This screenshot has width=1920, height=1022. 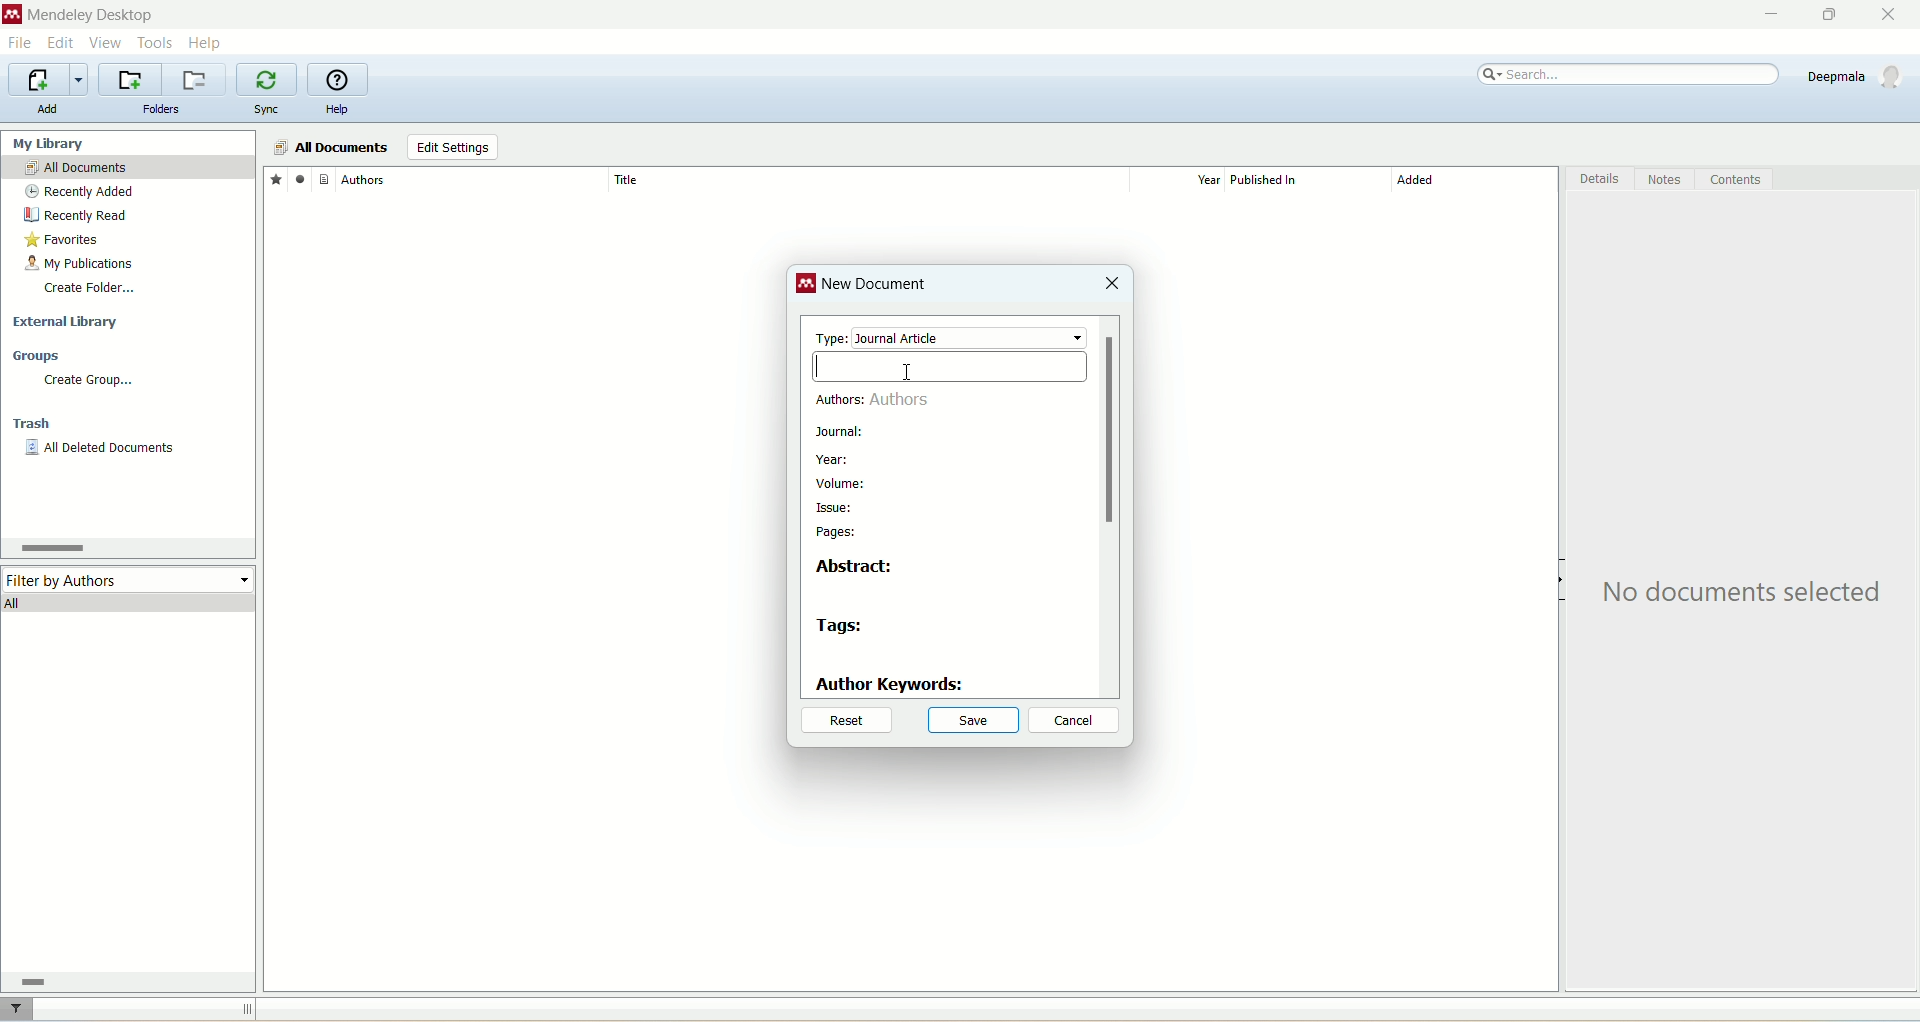 What do you see at coordinates (38, 357) in the screenshot?
I see `groups` at bounding box center [38, 357].